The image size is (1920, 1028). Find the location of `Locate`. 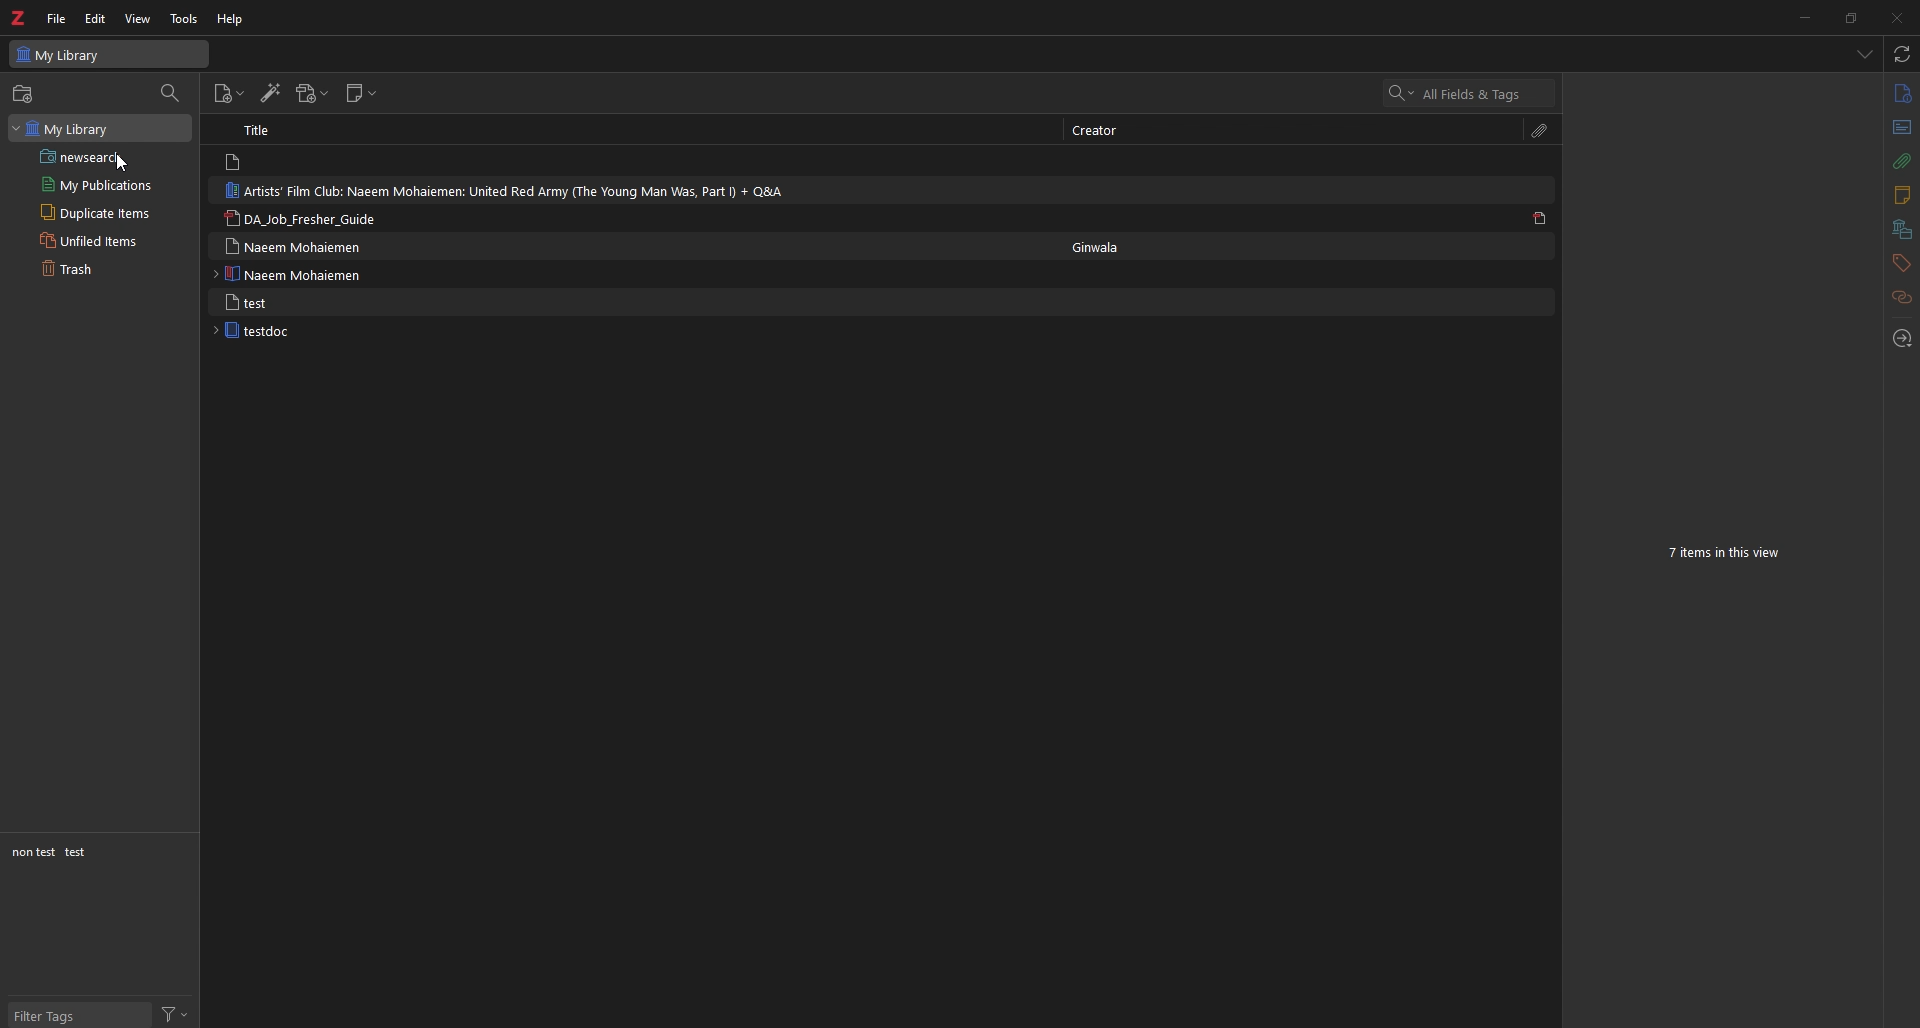

Locate is located at coordinates (1906, 339).